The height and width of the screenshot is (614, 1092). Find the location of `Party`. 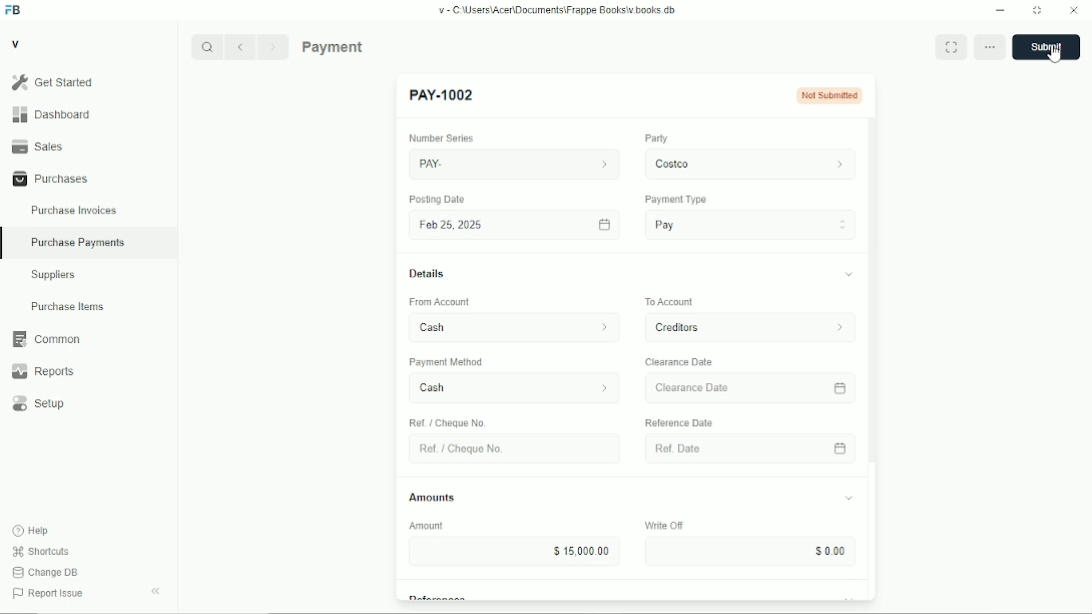

Party is located at coordinates (656, 138).